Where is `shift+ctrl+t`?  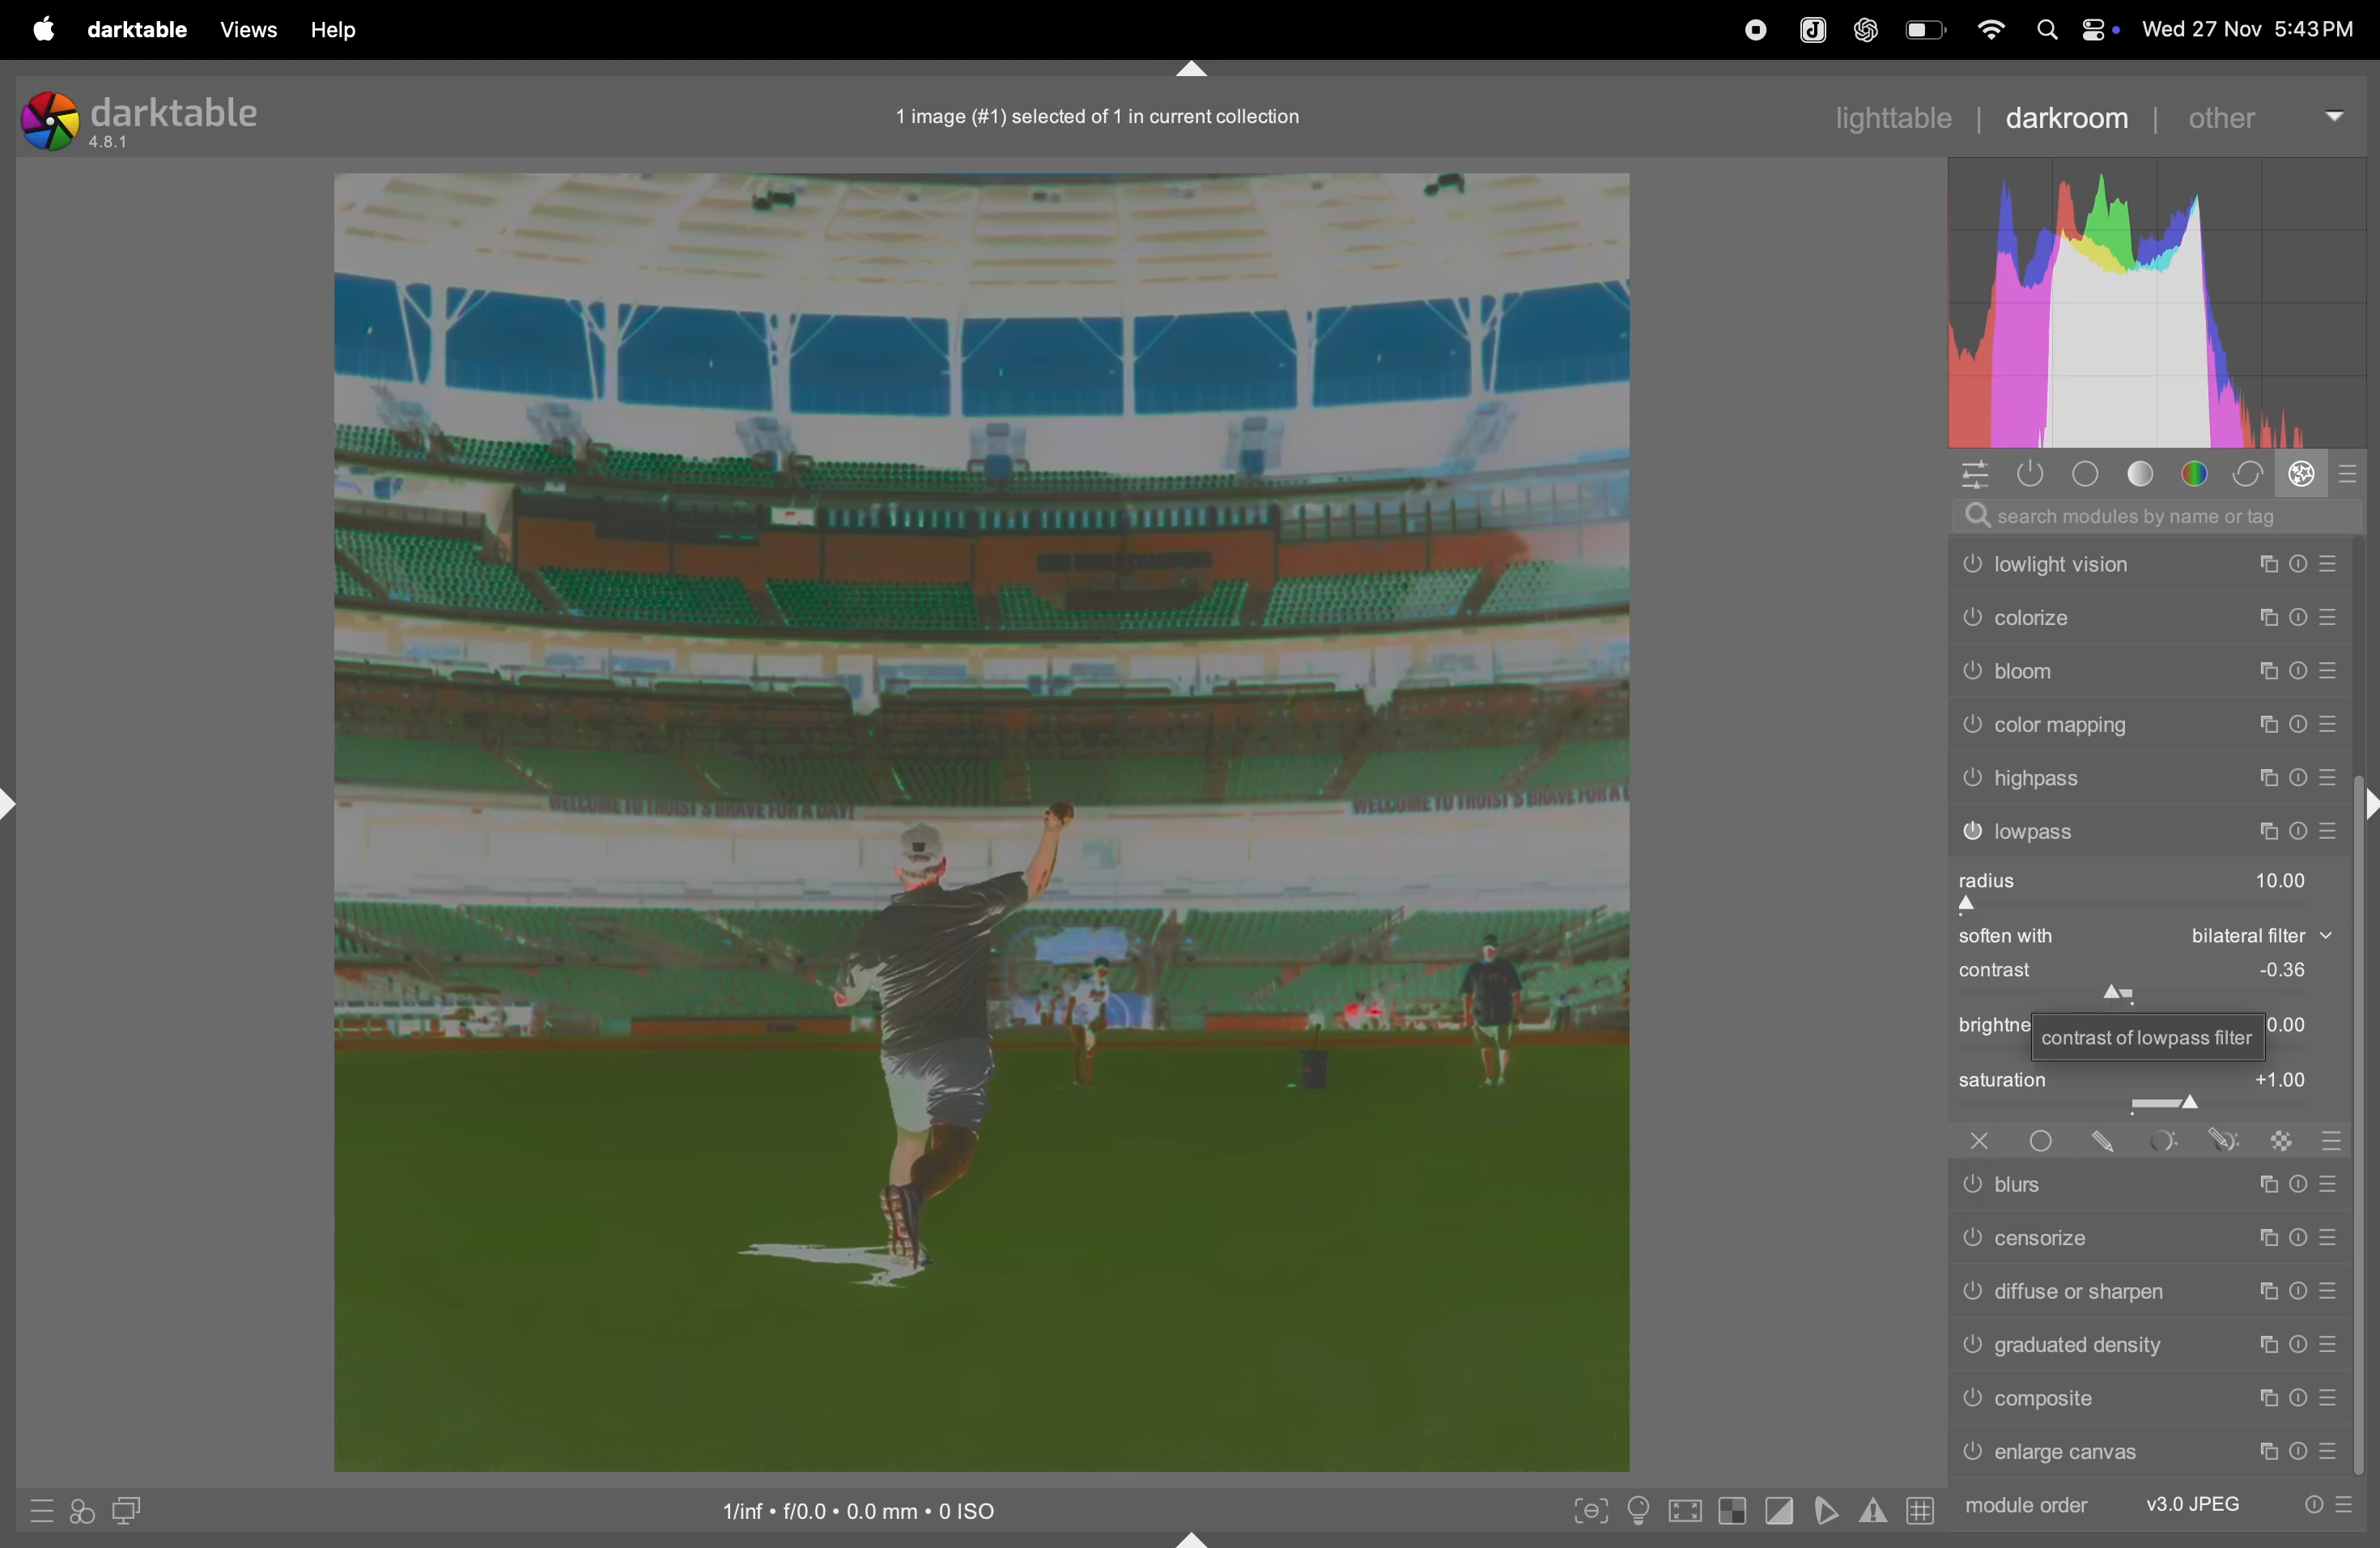
shift+ctrl+t is located at coordinates (1194, 69).